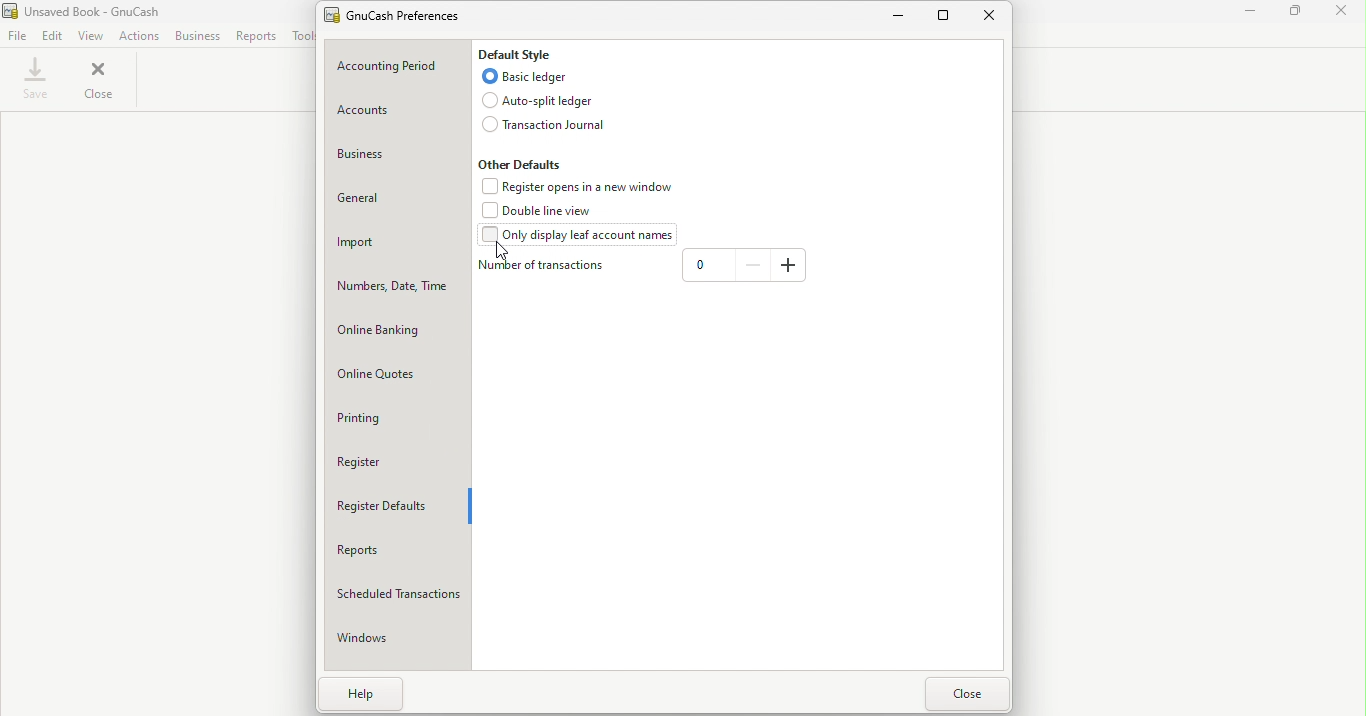 This screenshot has width=1366, height=716. I want to click on Tools, so click(300, 36).